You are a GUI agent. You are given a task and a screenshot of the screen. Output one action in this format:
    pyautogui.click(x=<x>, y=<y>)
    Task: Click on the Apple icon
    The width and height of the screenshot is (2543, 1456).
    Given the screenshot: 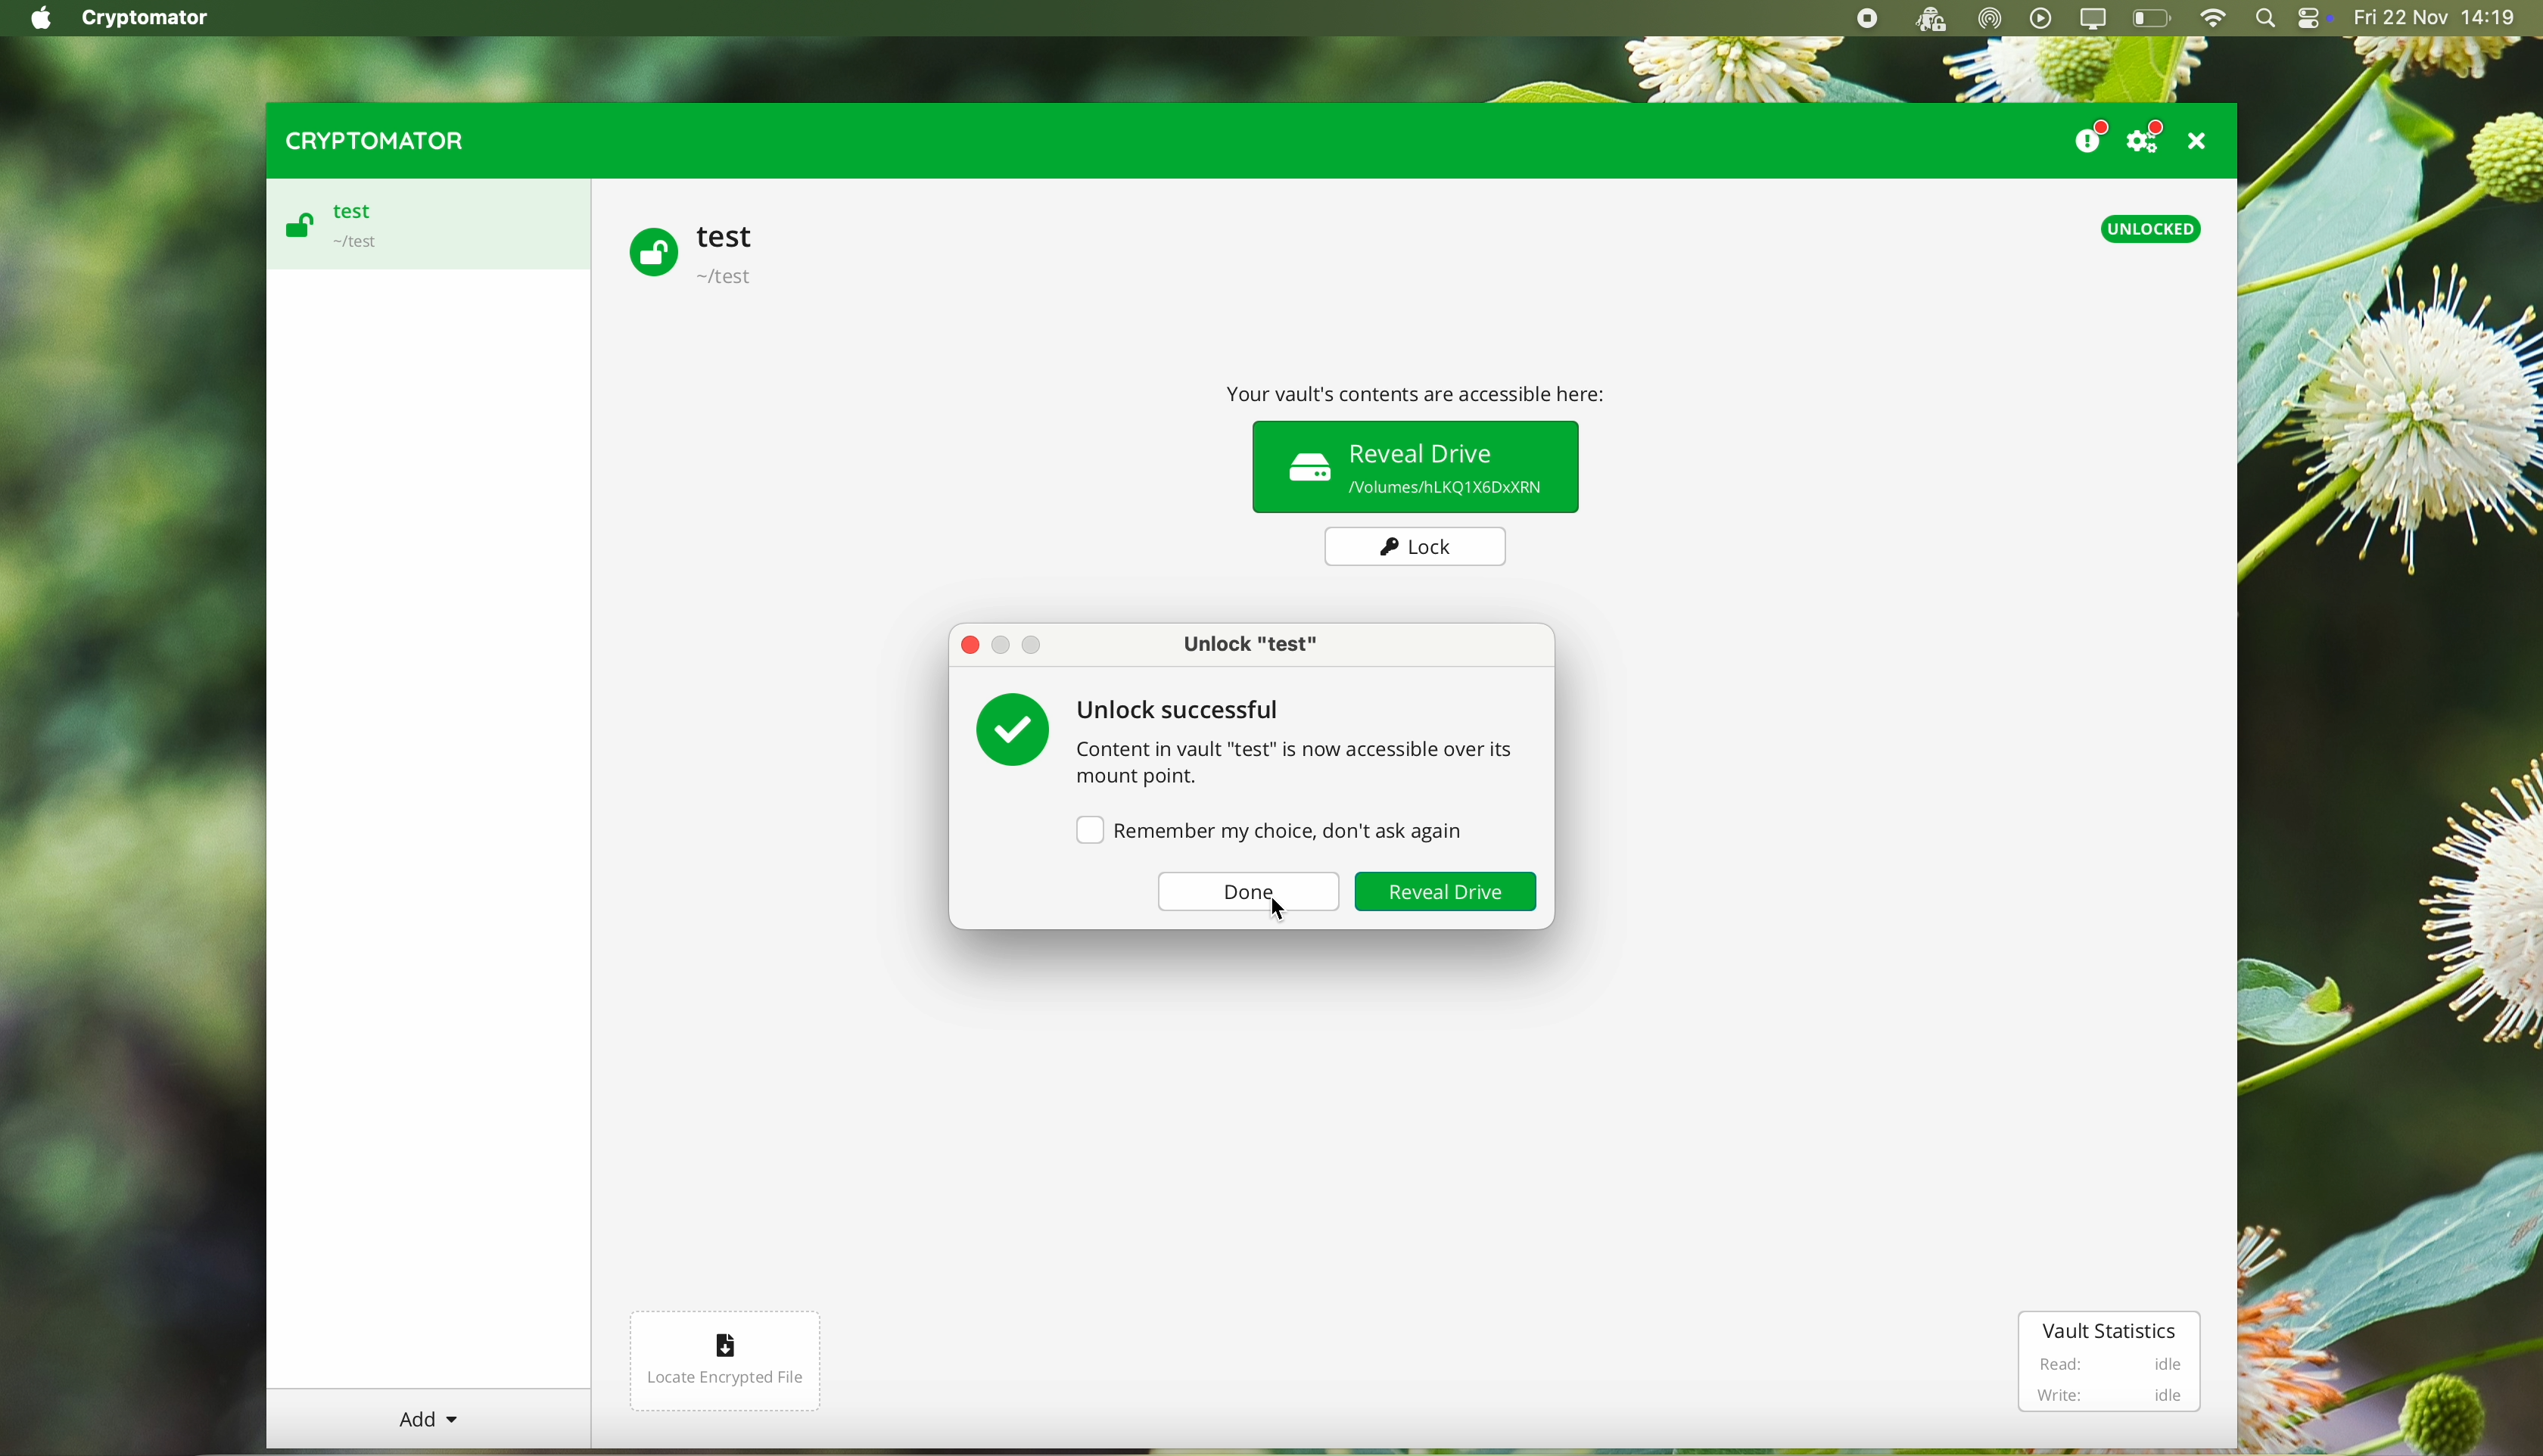 What is the action you would take?
    pyautogui.click(x=35, y=18)
    